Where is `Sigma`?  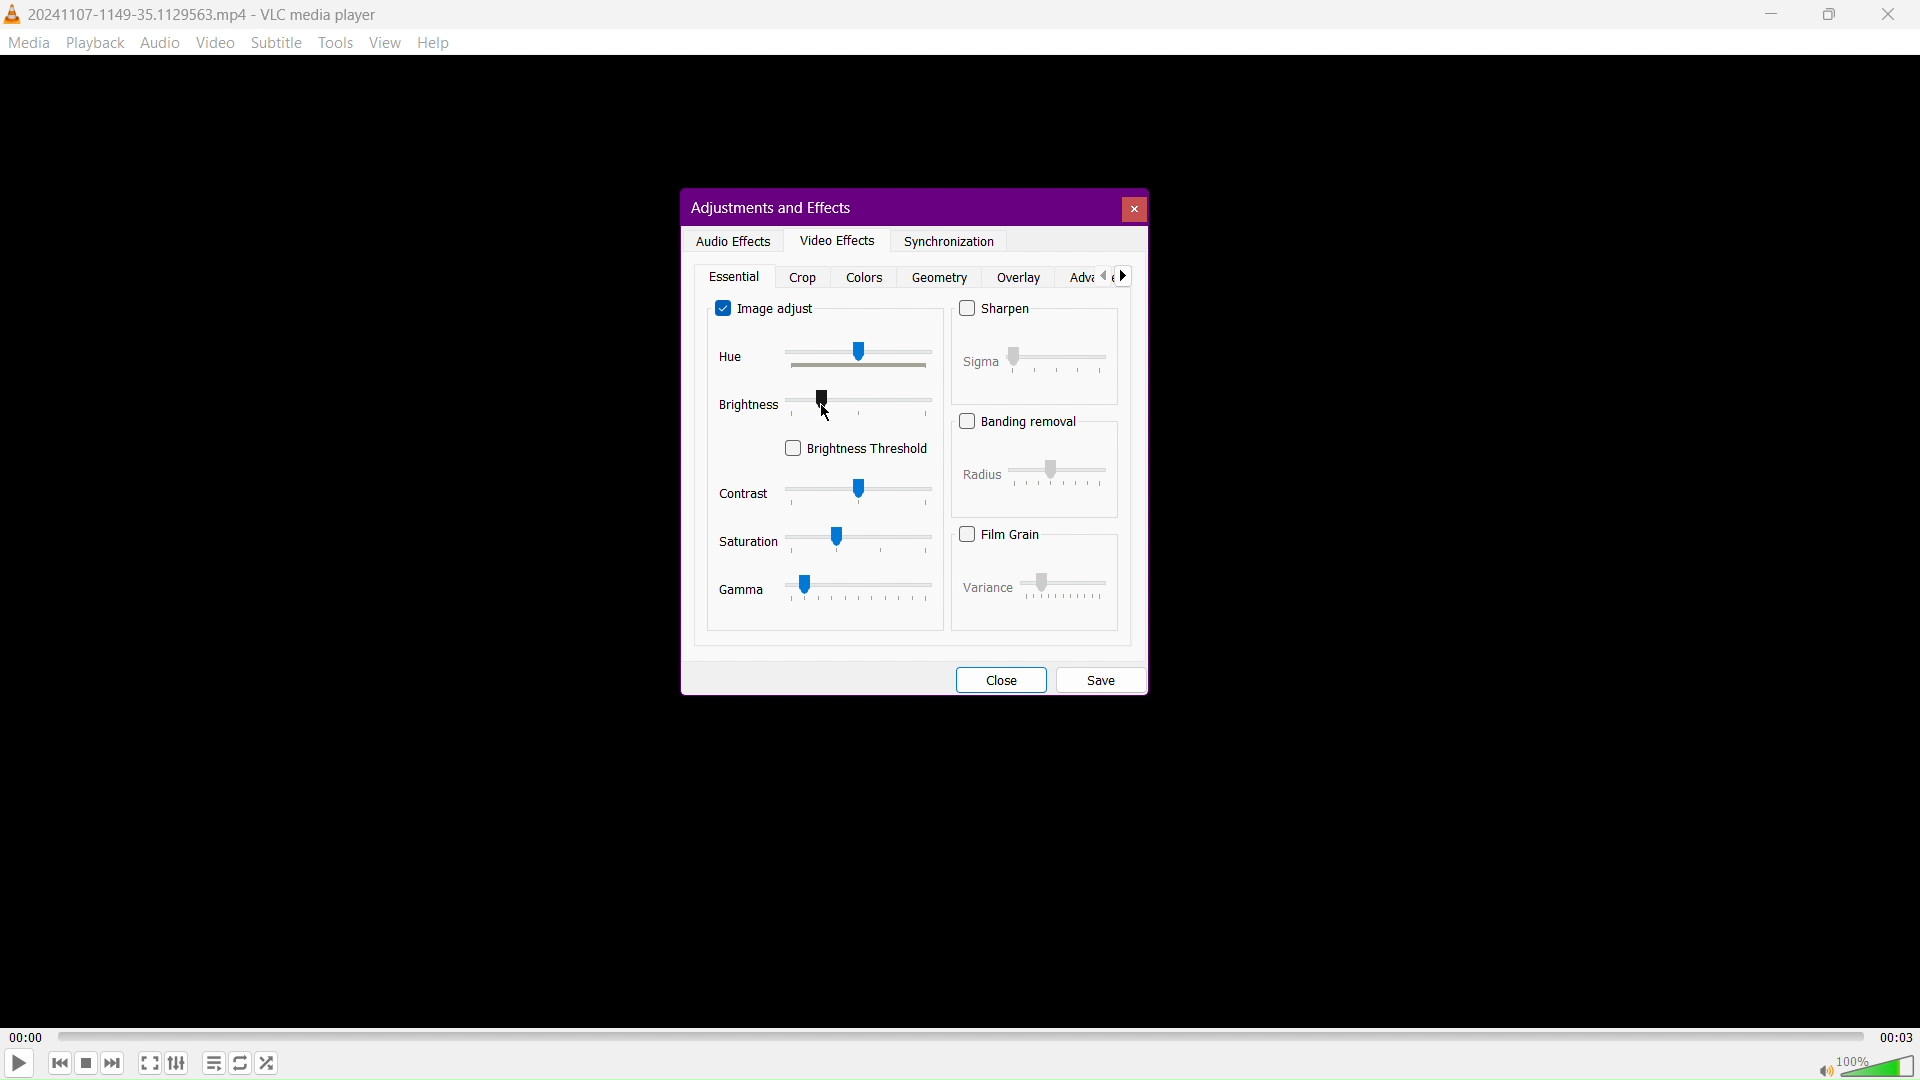 Sigma is located at coordinates (1035, 358).